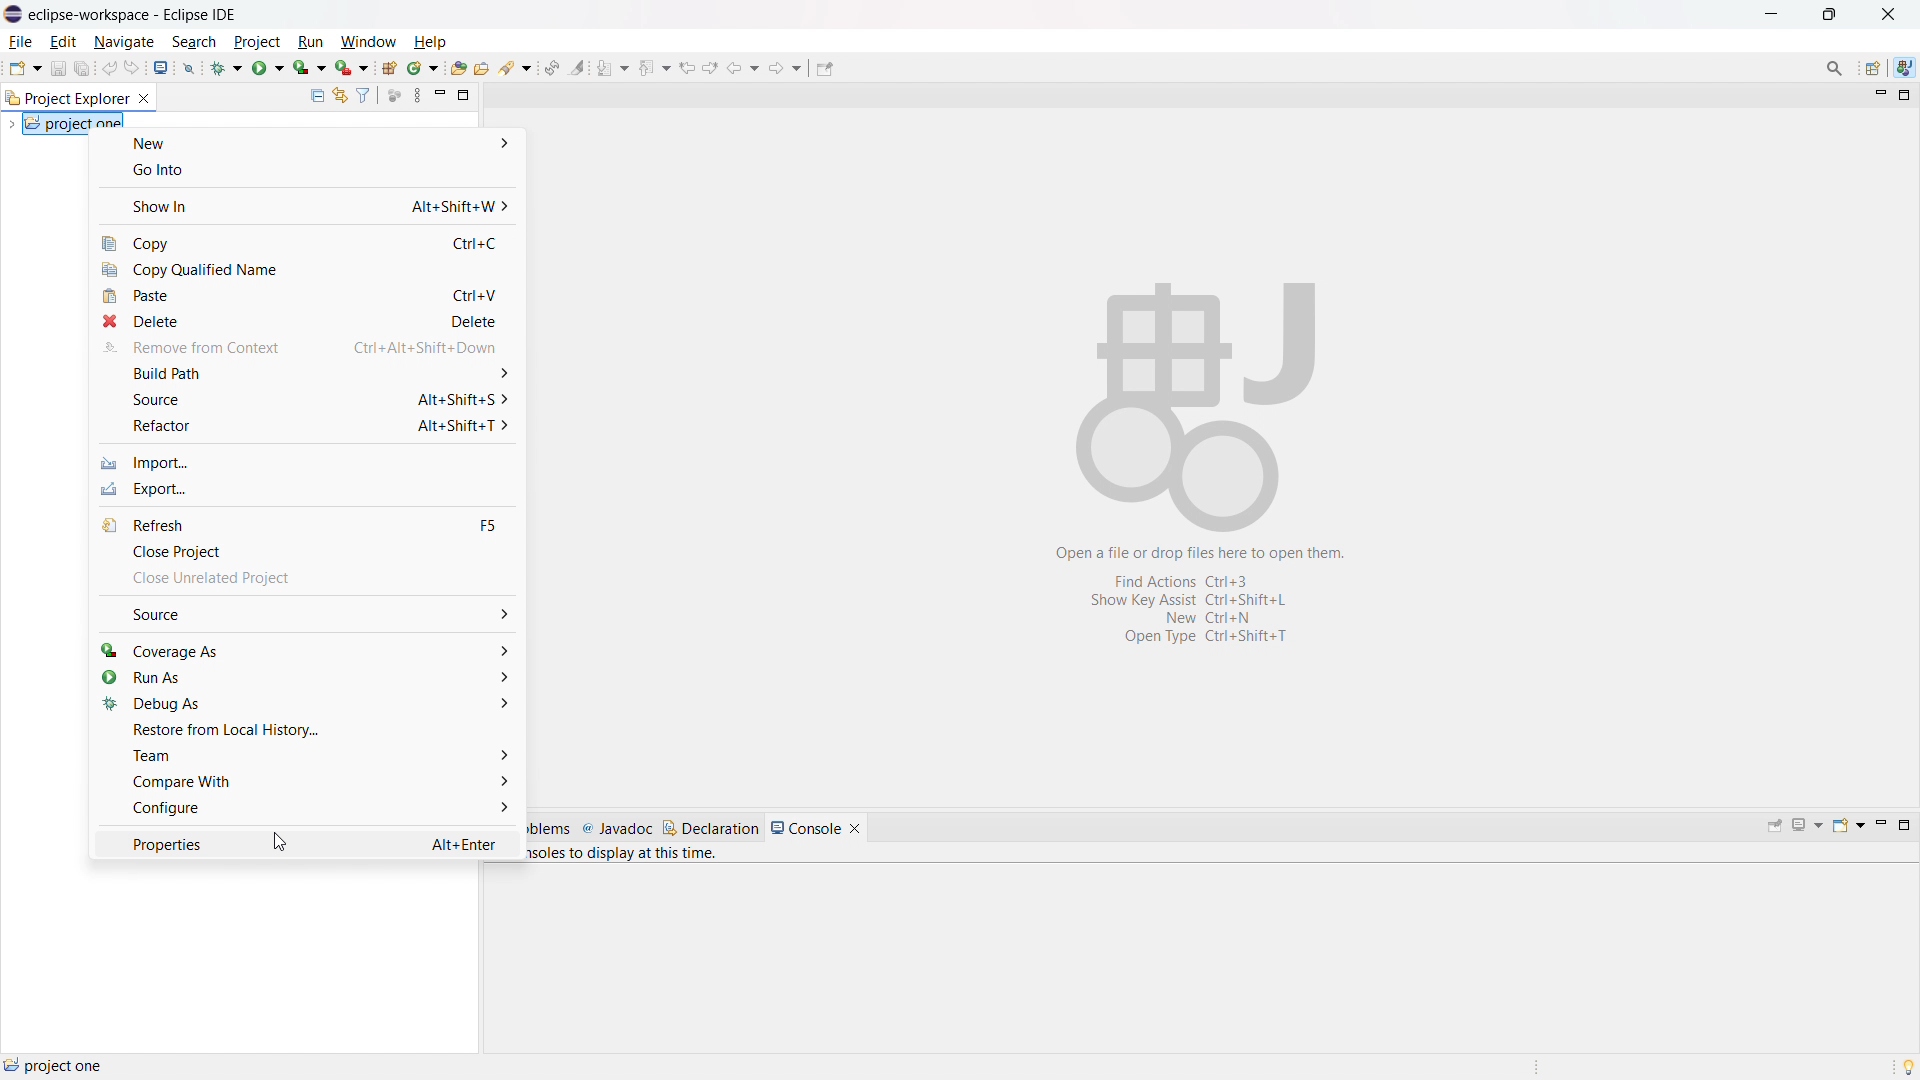  Describe the element at coordinates (743, 66) in the screenshot. I see `back` at that location.